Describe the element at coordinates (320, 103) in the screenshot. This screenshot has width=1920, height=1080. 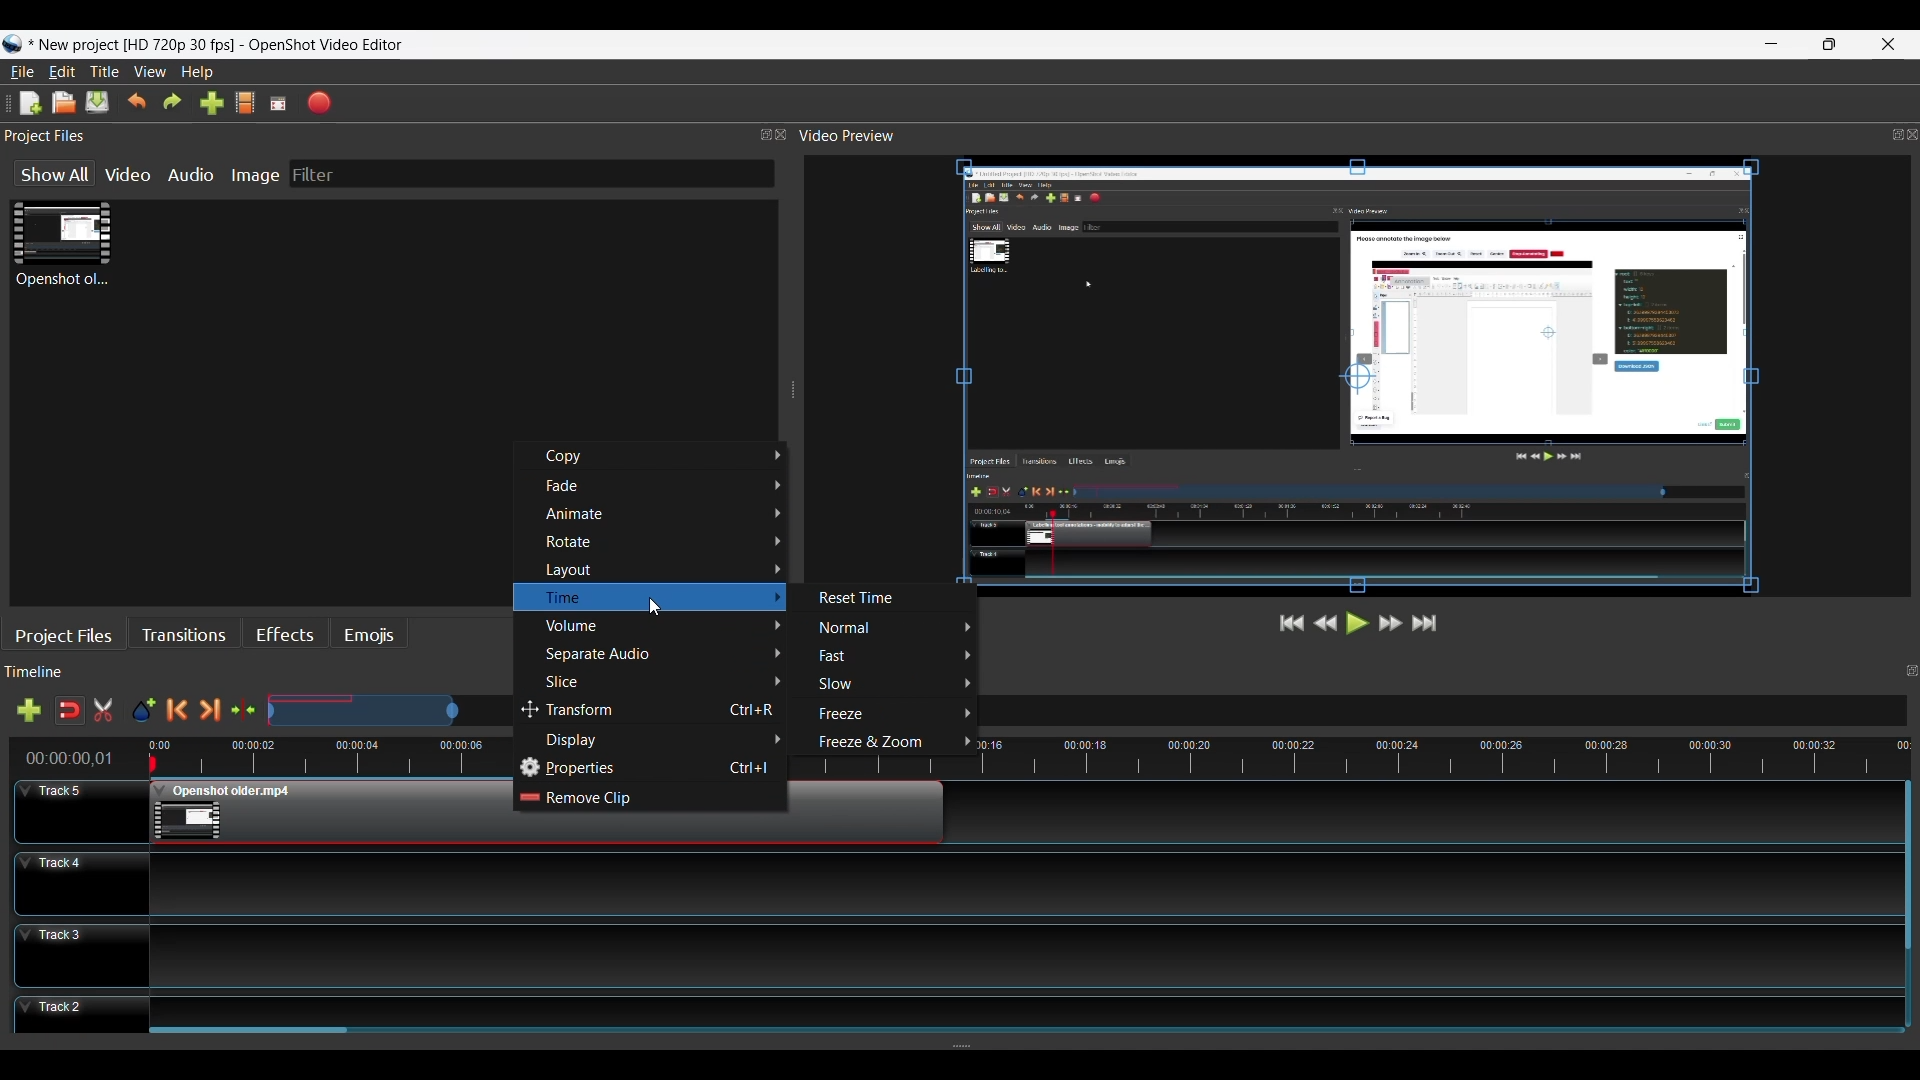
I see `Export Video` at that location.